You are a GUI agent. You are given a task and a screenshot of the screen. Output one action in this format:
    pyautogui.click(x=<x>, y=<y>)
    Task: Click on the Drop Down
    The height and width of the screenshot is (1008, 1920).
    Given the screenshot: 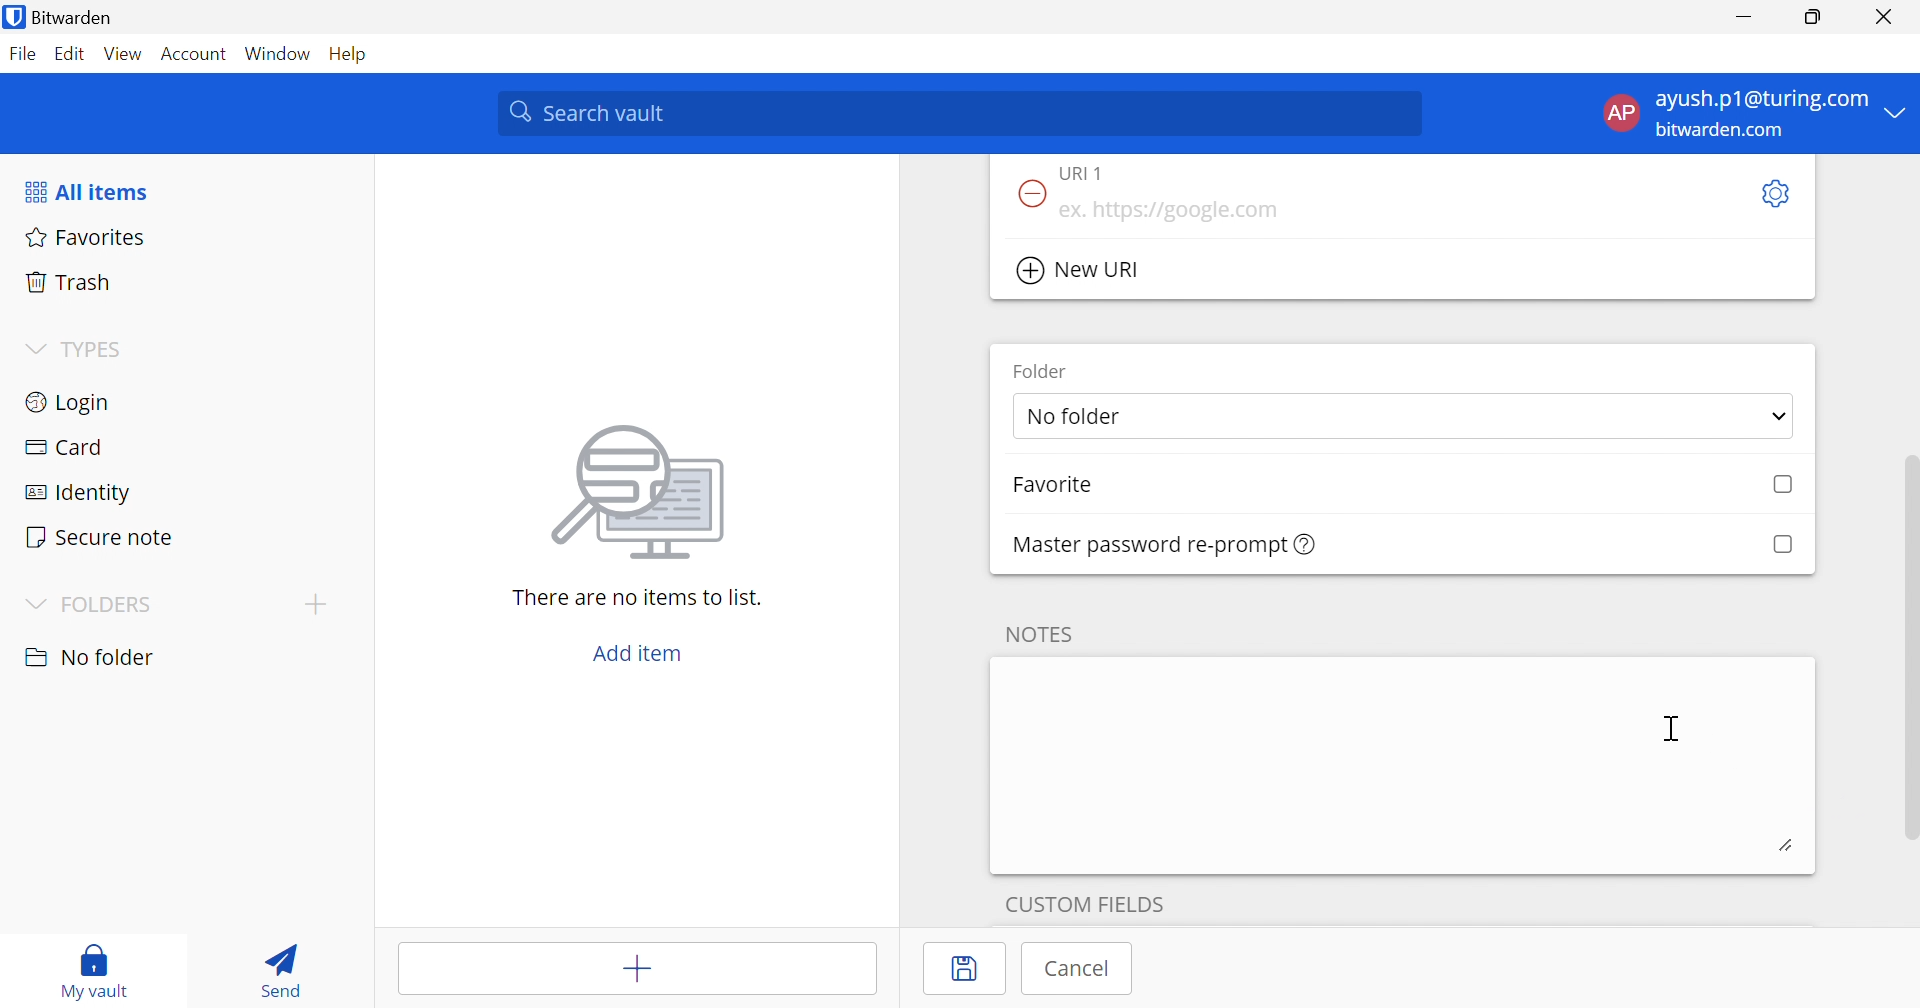 What is the action you would take?
    pyautogui.click(x=1780, y=419)
    